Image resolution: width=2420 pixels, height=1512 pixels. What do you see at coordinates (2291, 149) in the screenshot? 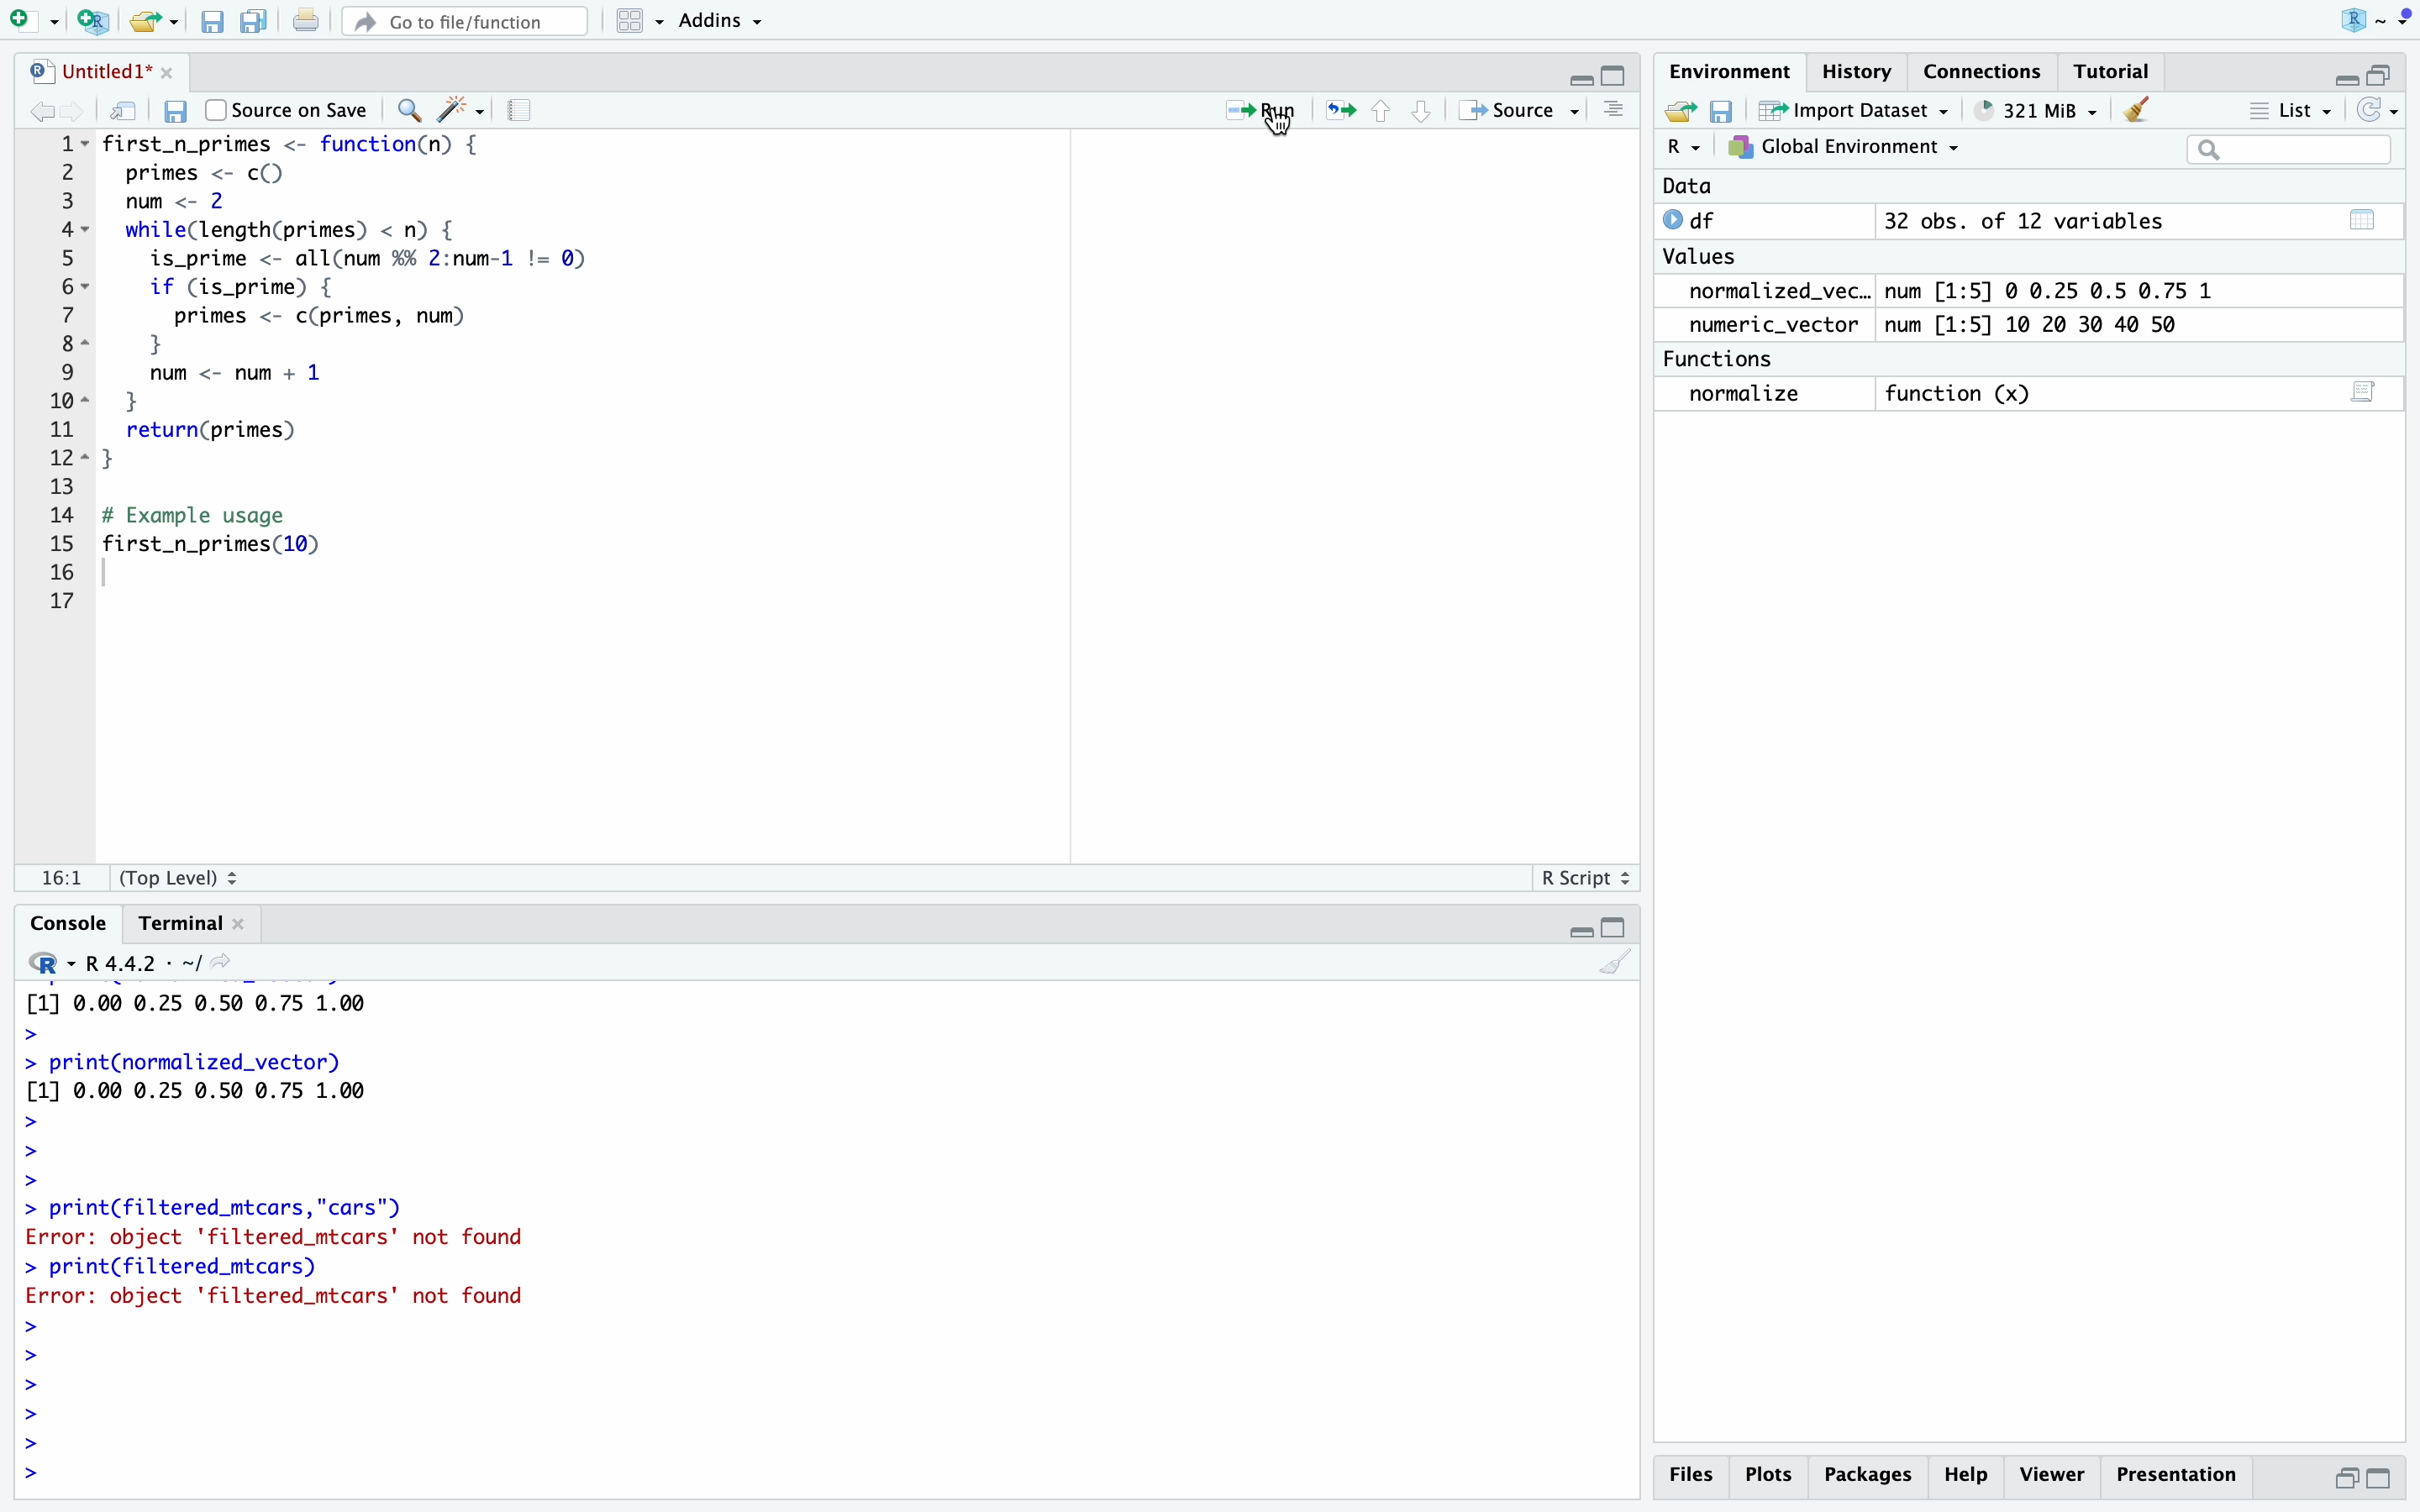
I see `search bar` at bounding box center [2291, 149].